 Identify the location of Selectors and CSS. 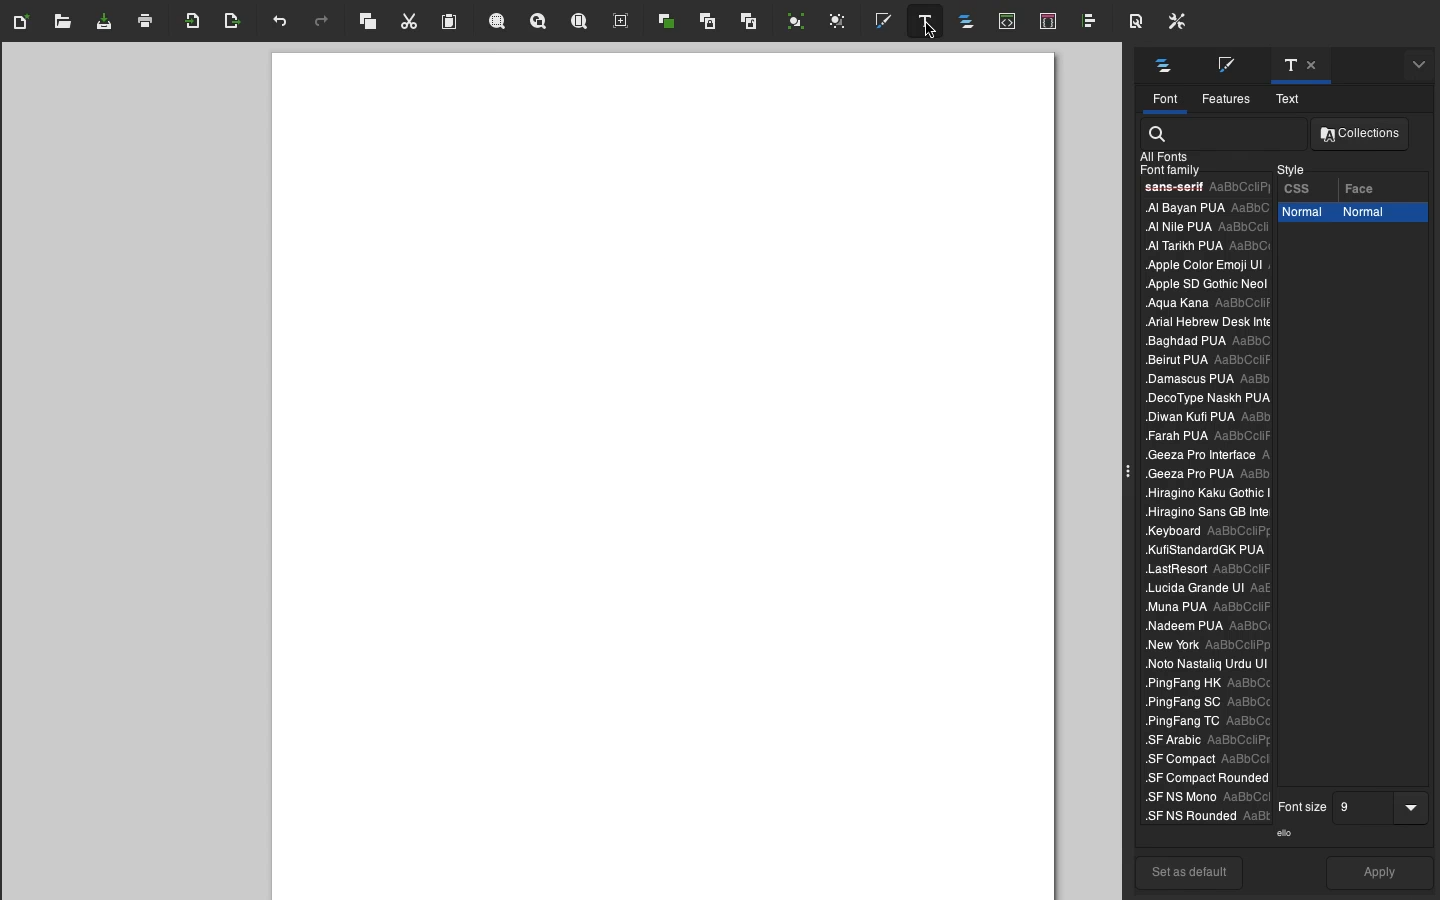
(1052, 22).